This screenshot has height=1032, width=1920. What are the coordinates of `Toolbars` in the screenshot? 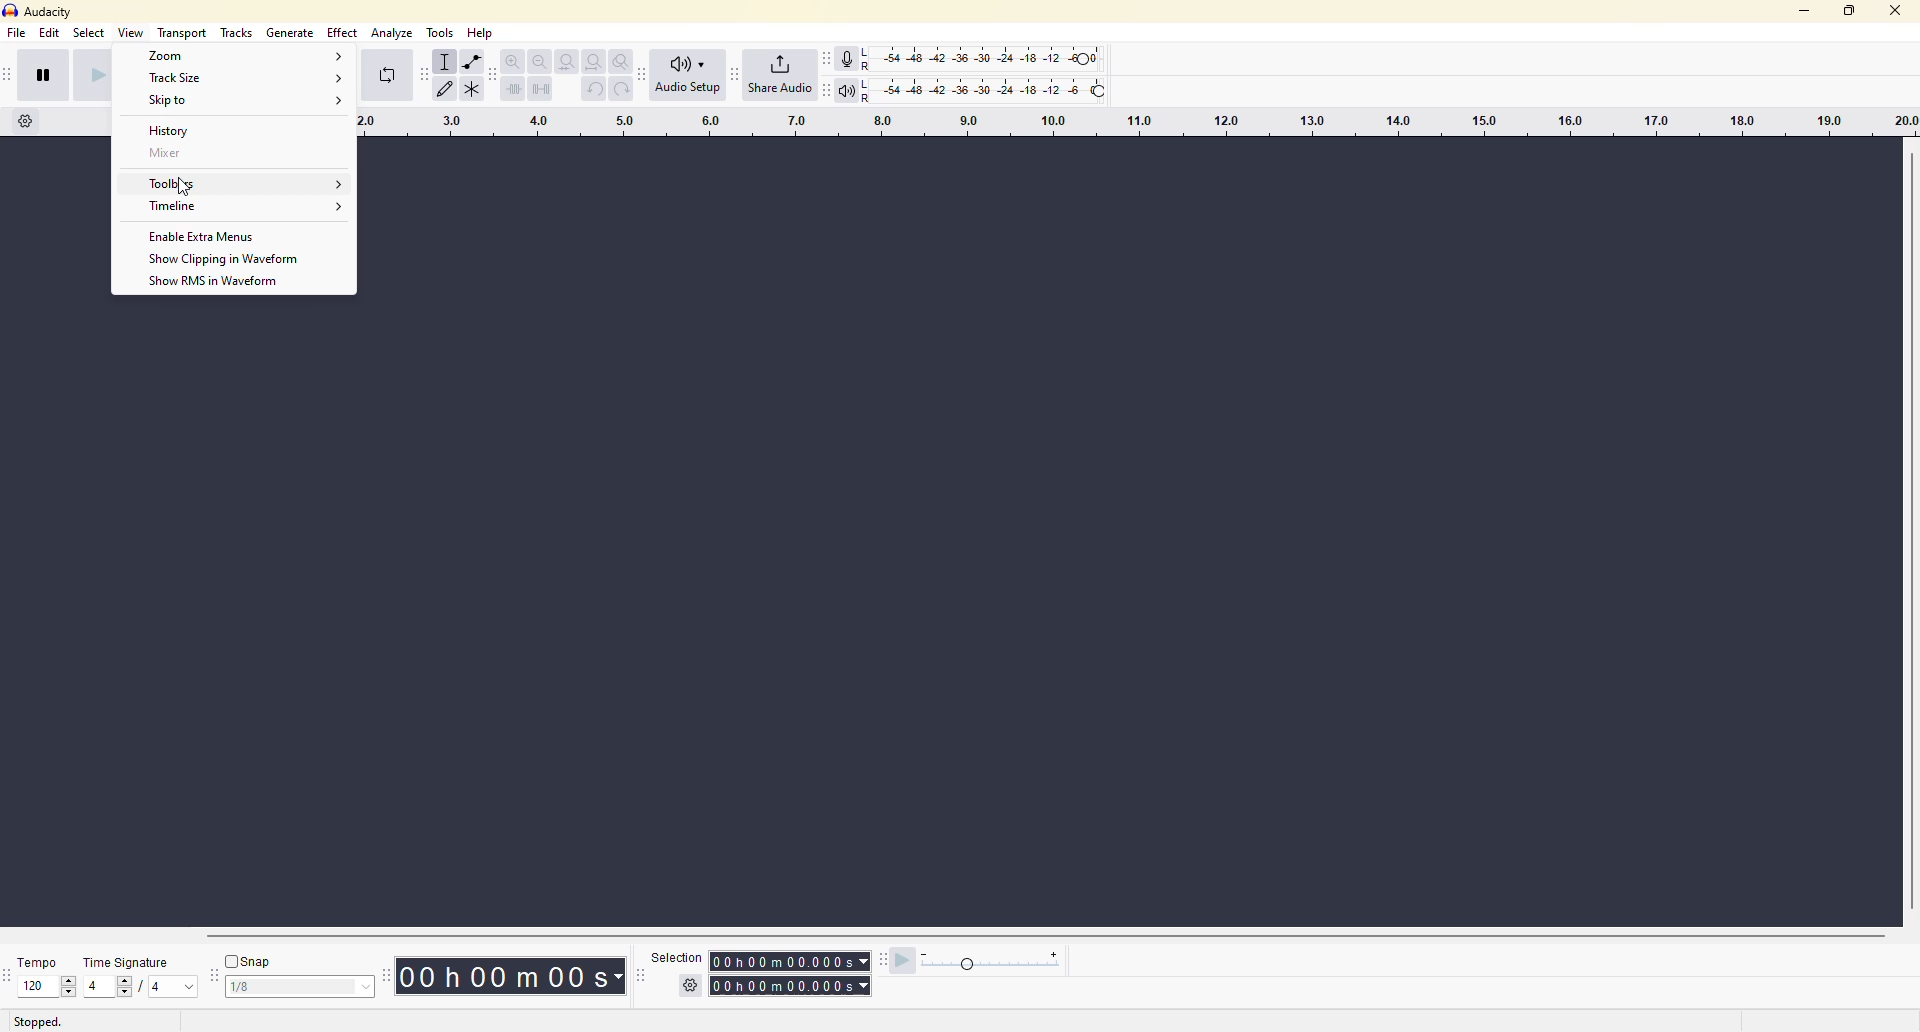 It's located at (246, 184).